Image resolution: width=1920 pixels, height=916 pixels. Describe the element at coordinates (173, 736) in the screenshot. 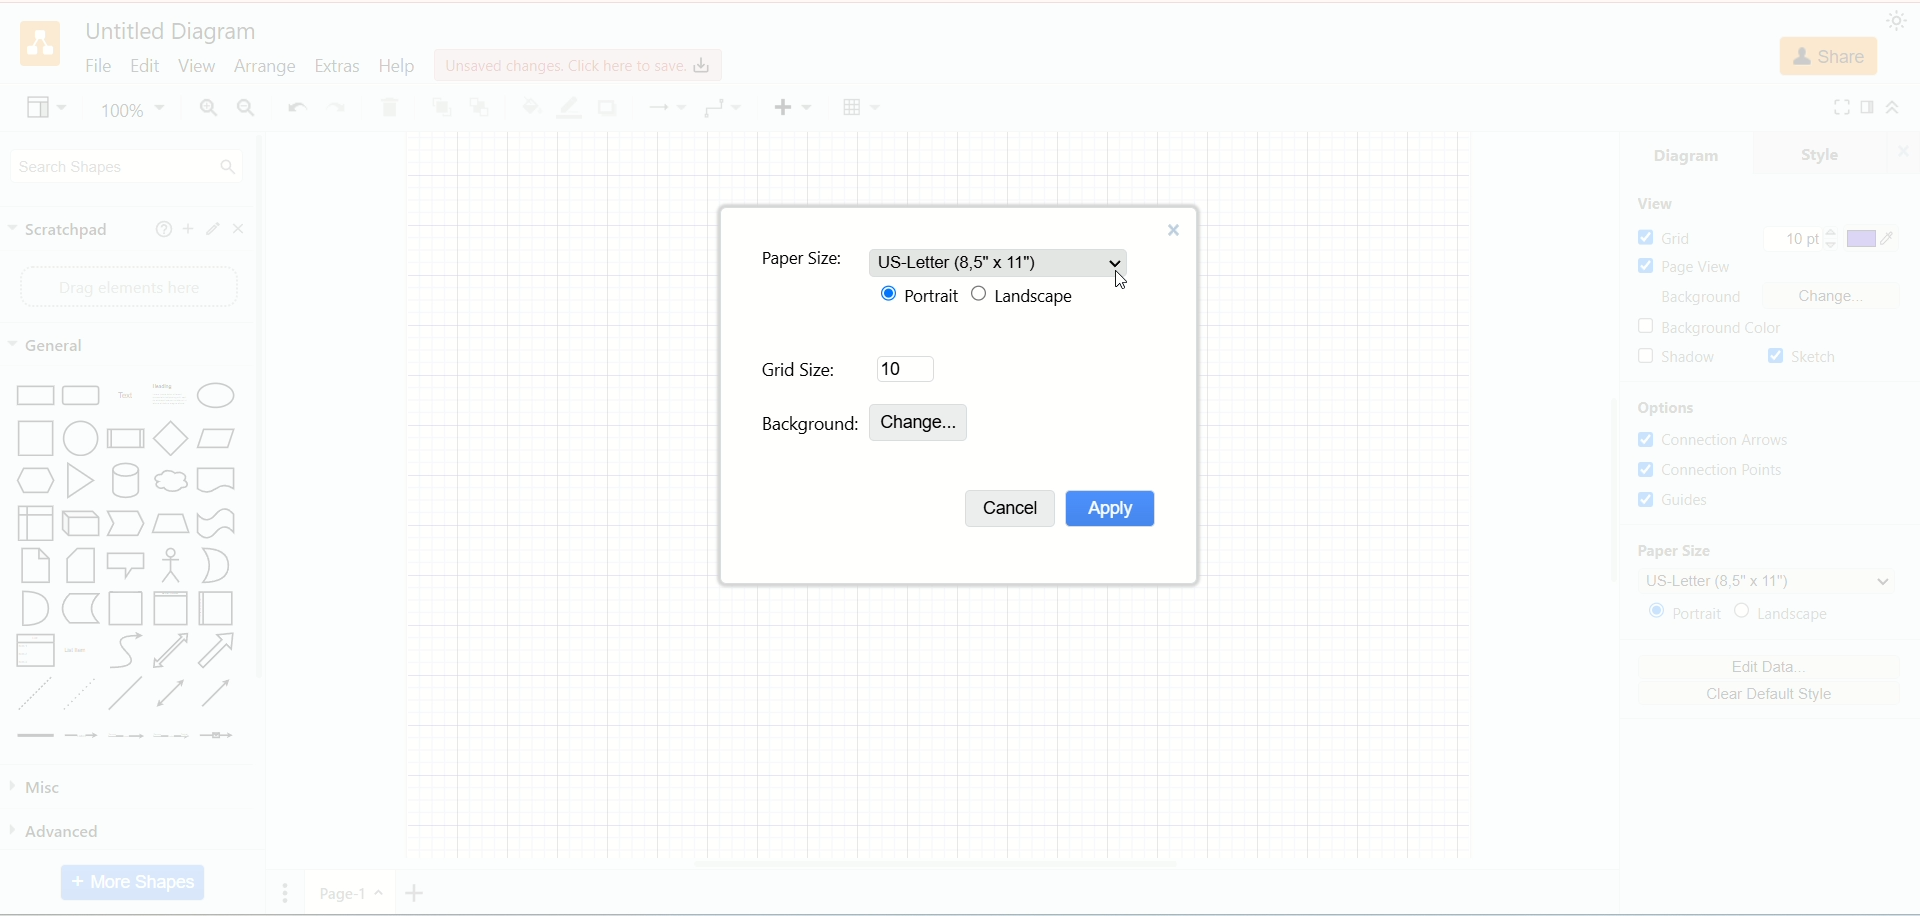

I see `Connector with 3 Labels` at that location.